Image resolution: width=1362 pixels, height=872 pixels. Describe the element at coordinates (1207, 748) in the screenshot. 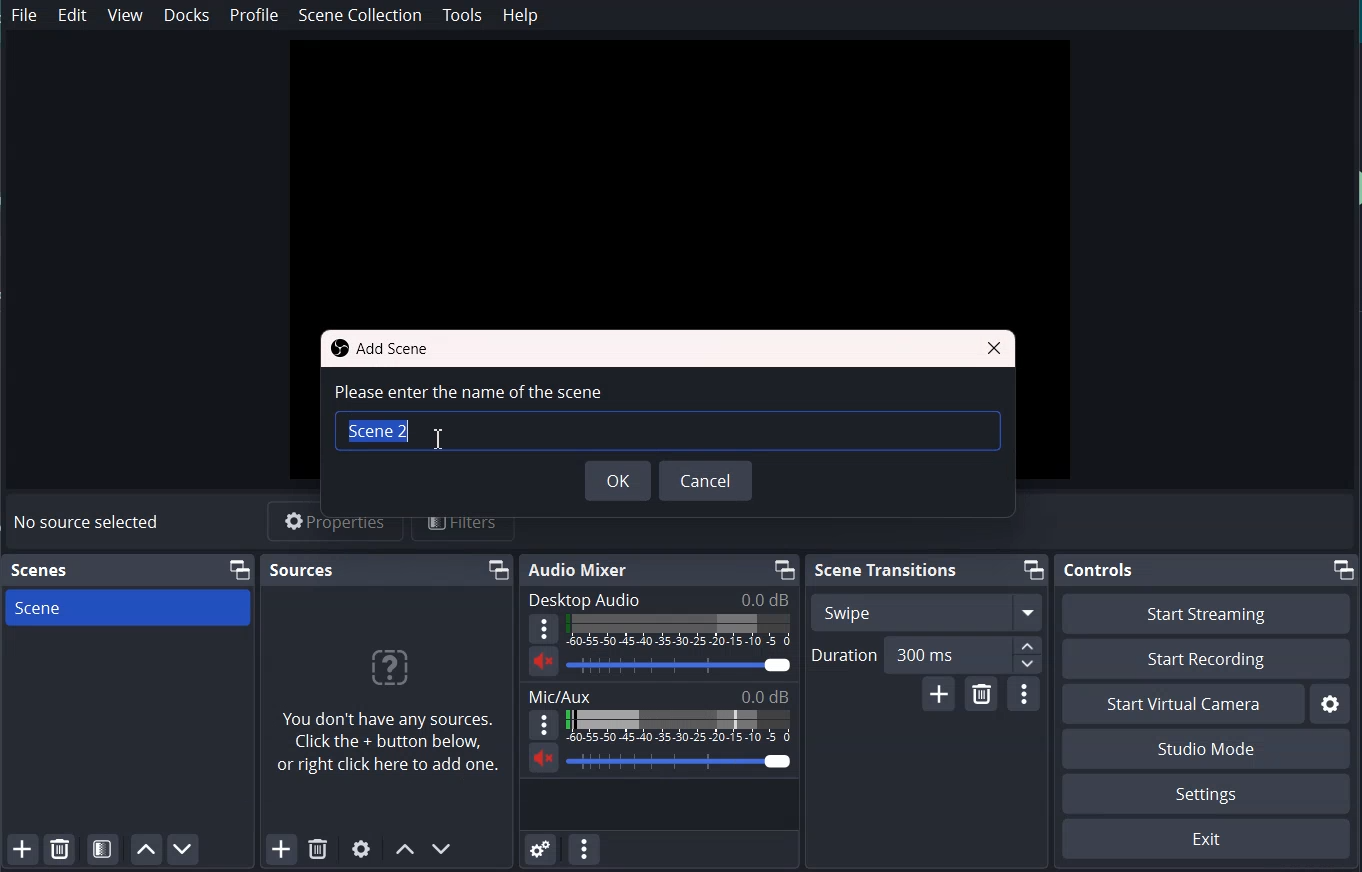

I see `Studio Mode` at that location.